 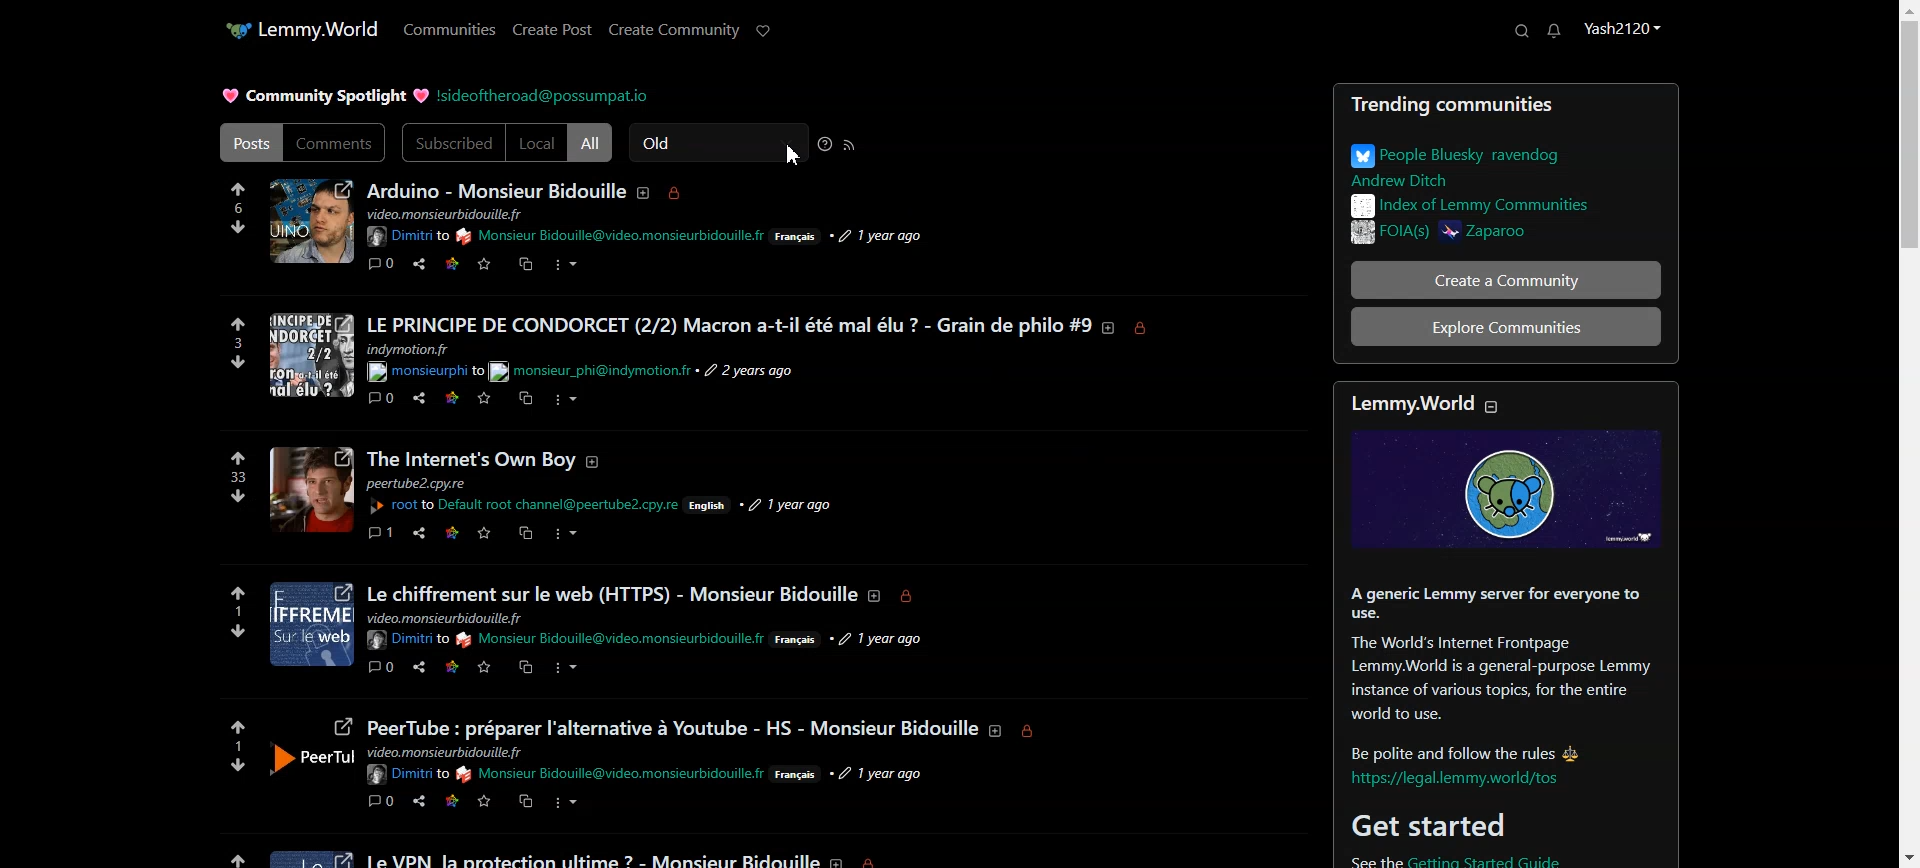 I want to click on downvotes, so click(x=239, y=496).